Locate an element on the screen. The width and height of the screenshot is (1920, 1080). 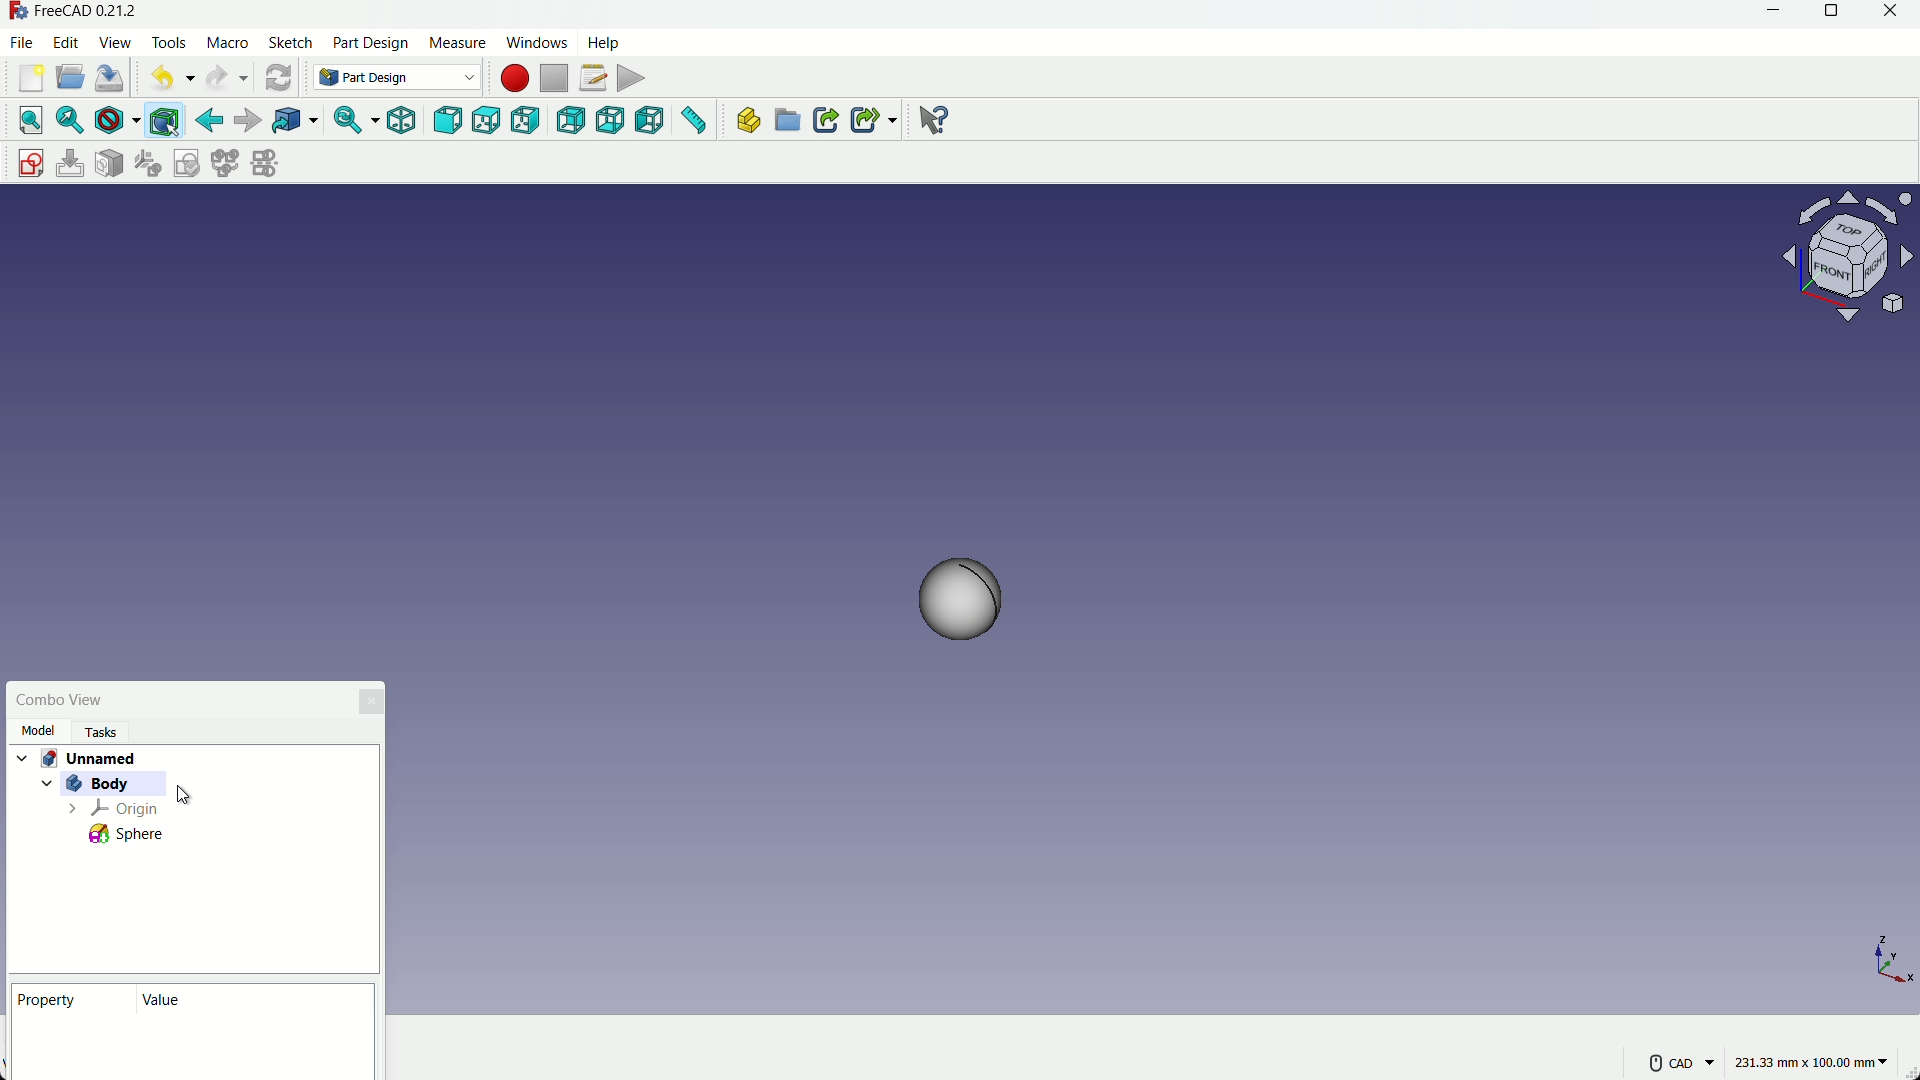
front view is located at coordinates (450, 121).